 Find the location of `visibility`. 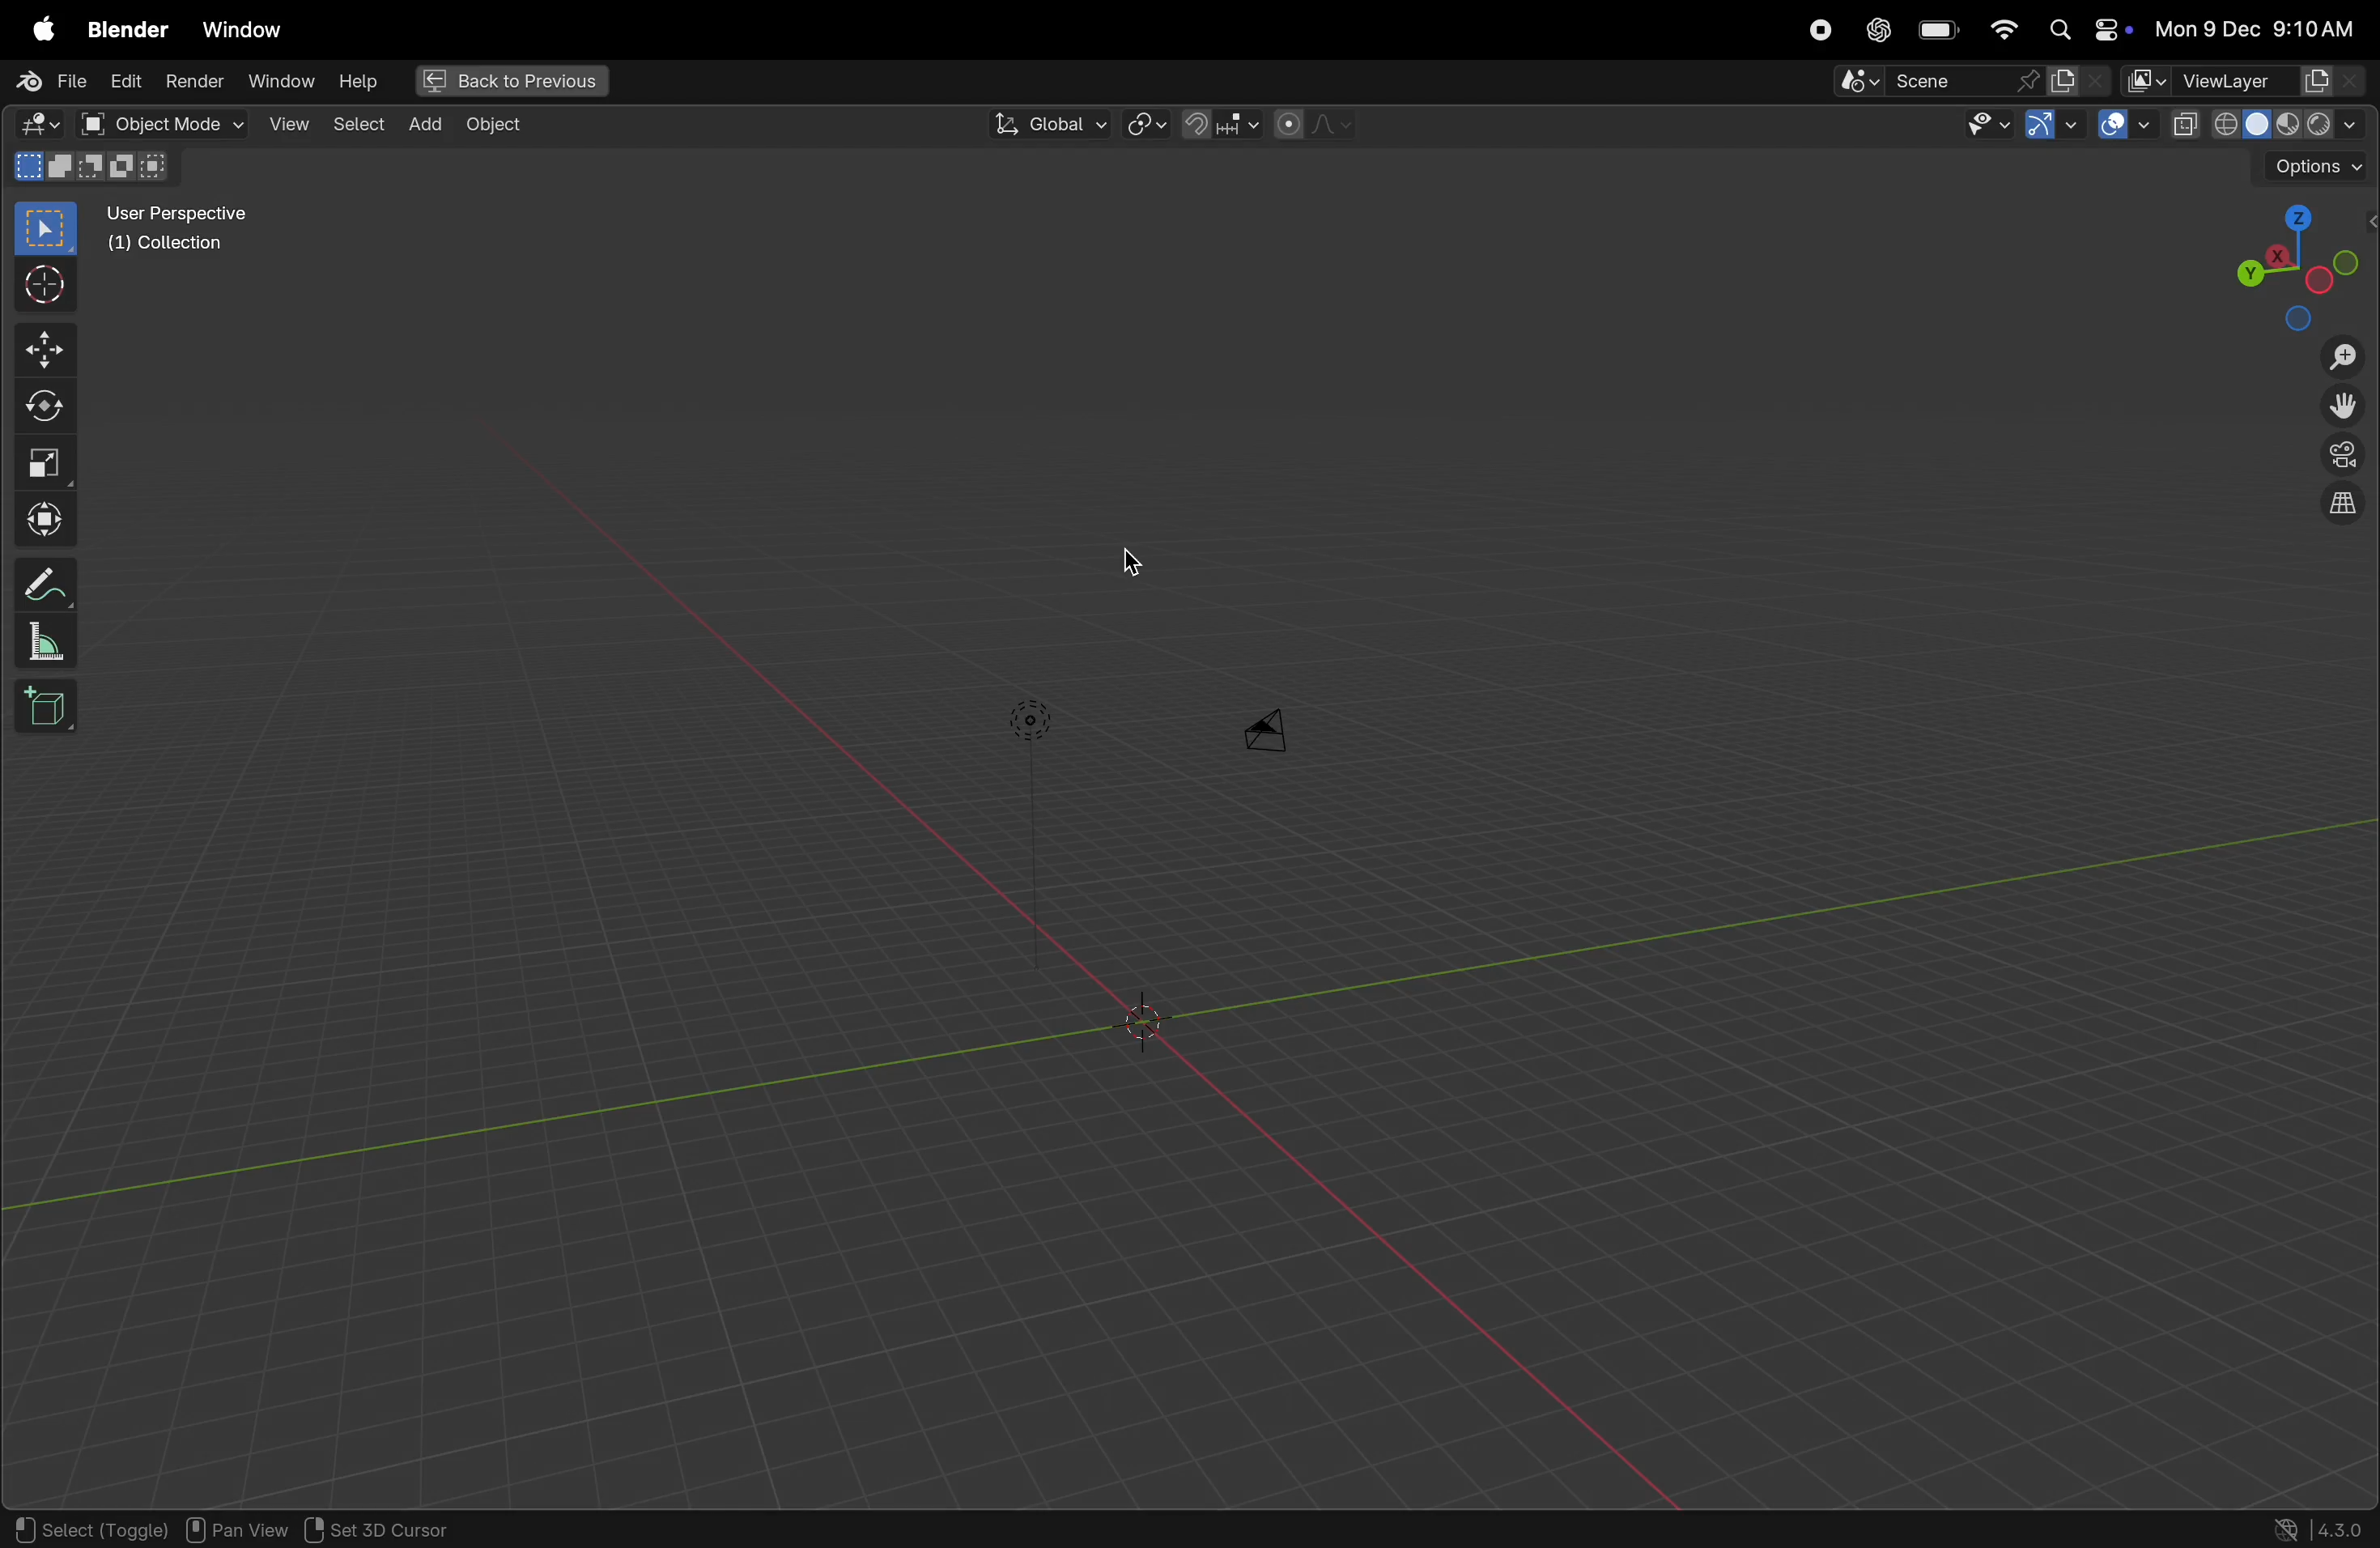

visibility is located at coordinates (1982, 127).